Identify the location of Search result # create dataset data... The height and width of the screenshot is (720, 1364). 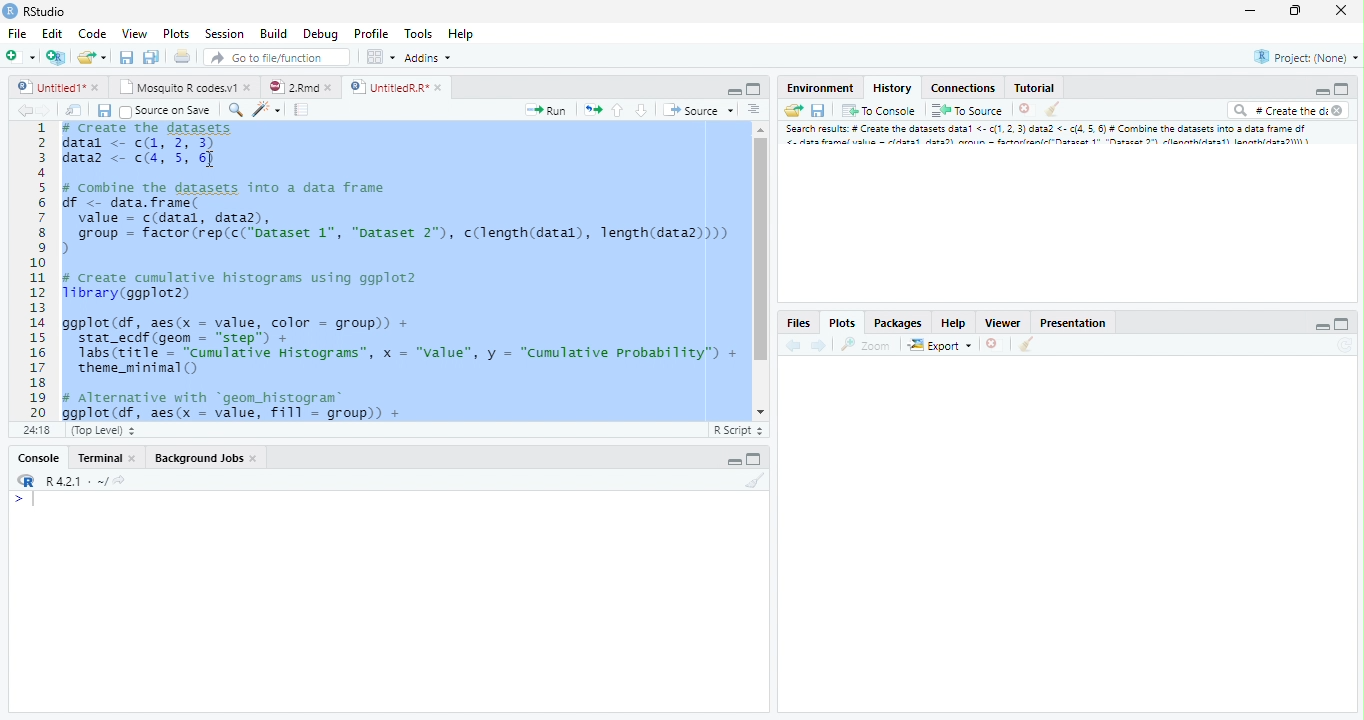
(1052, 137).